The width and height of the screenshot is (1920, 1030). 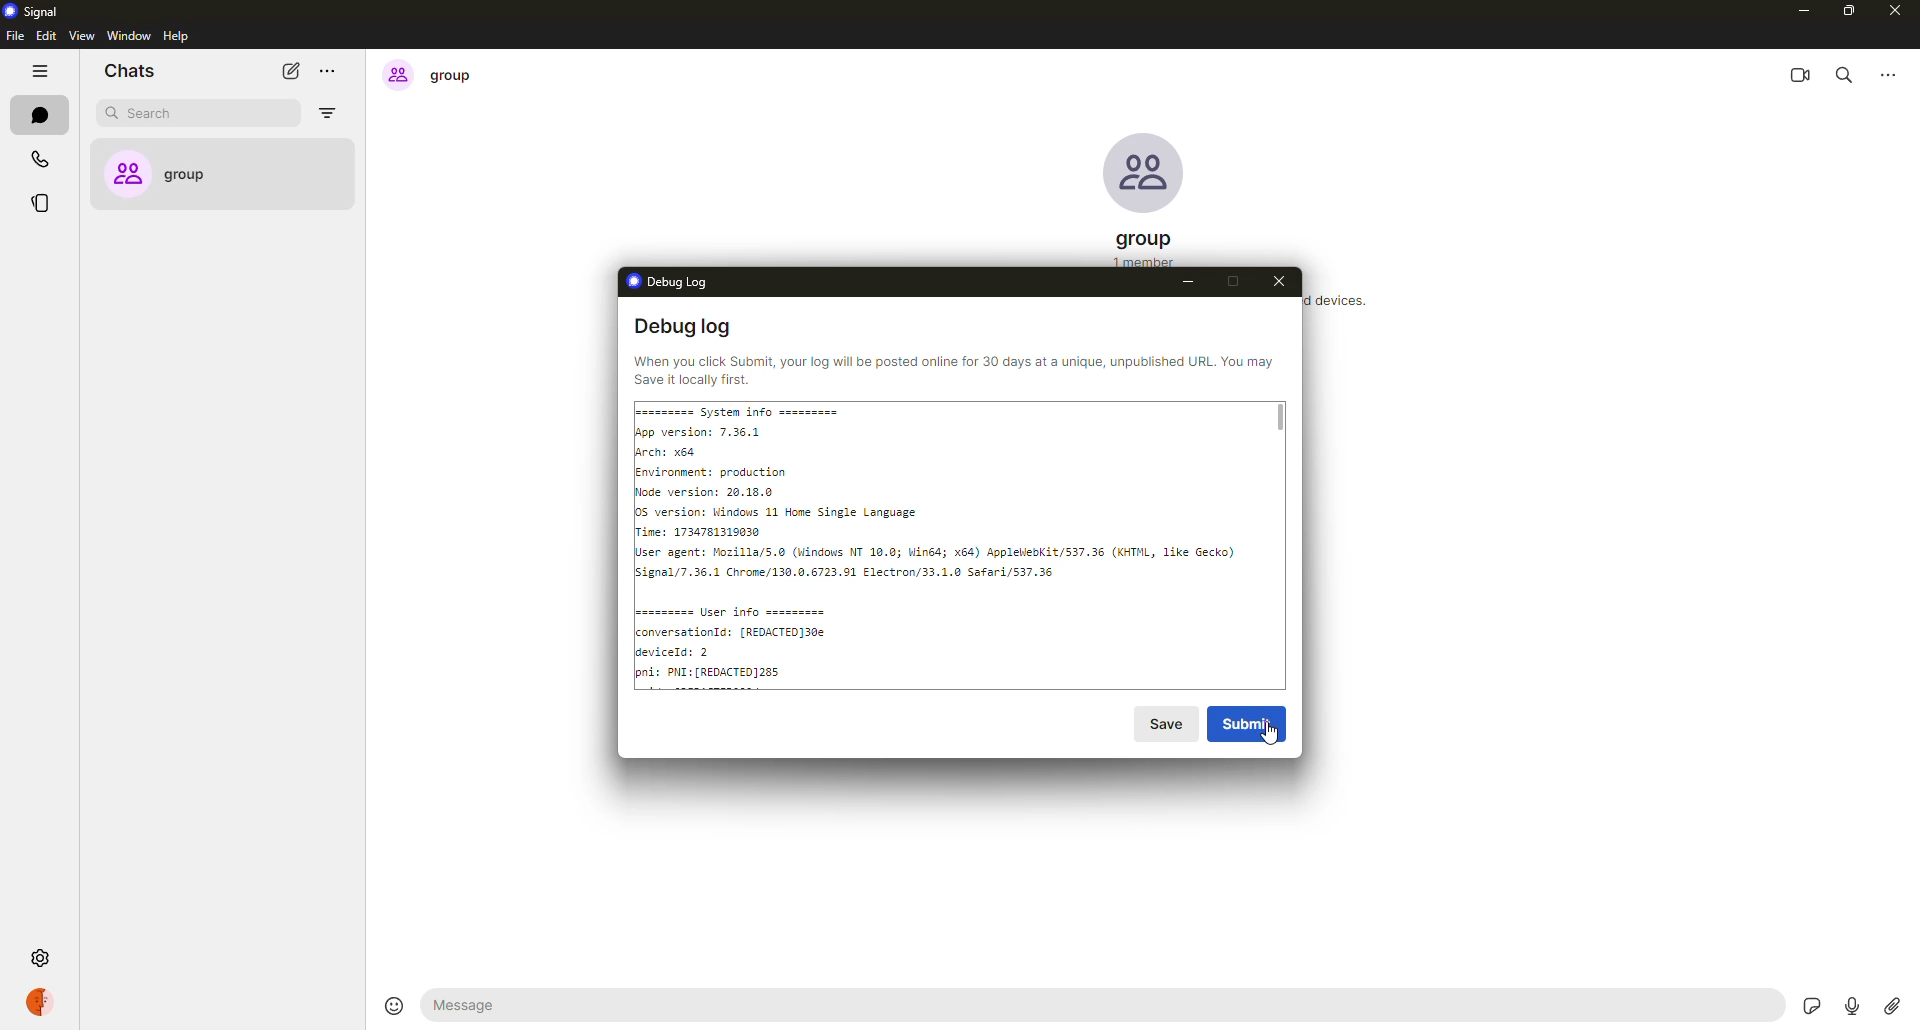 I want to click on close, so click(x=1897, y=13).